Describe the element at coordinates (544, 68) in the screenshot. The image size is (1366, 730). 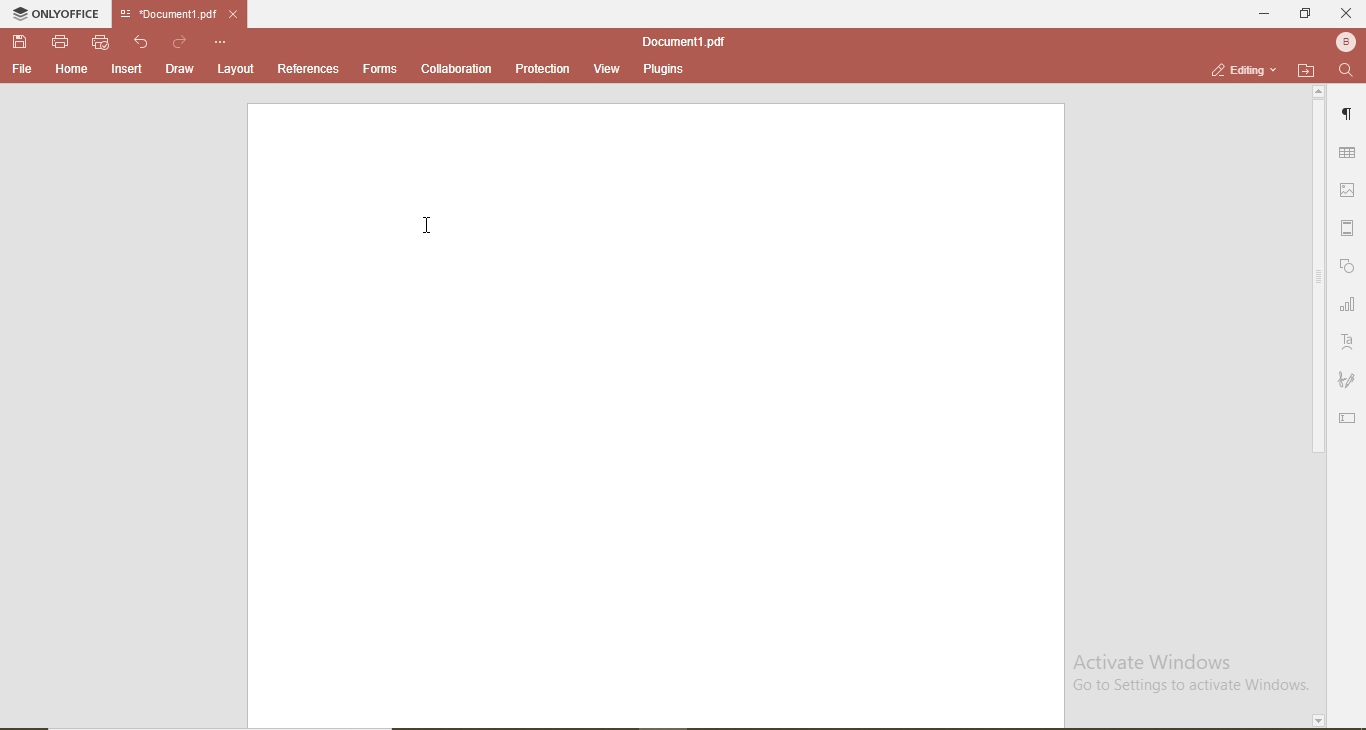
I see `protection` at that location.